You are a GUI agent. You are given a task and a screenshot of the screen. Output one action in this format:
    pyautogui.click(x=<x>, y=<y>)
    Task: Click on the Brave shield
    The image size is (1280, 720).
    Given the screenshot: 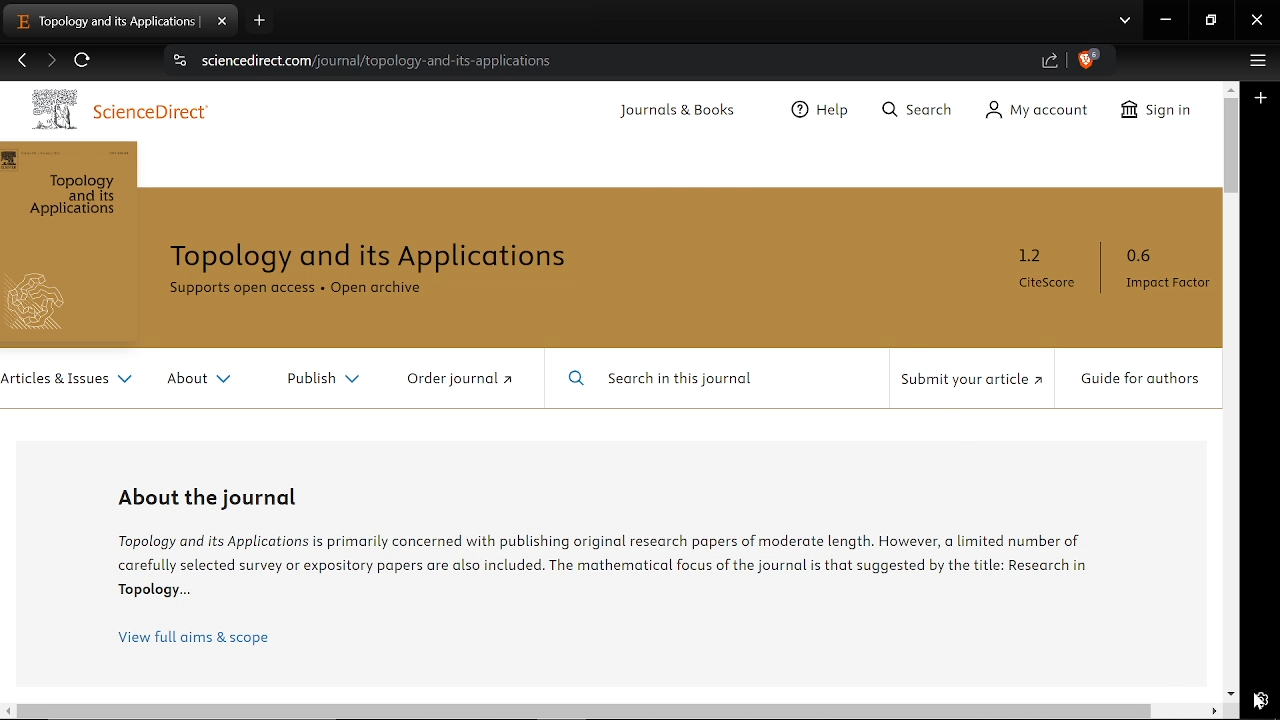 What is the action you would take?
    pyautogui.click(x=1088, y=62)
    